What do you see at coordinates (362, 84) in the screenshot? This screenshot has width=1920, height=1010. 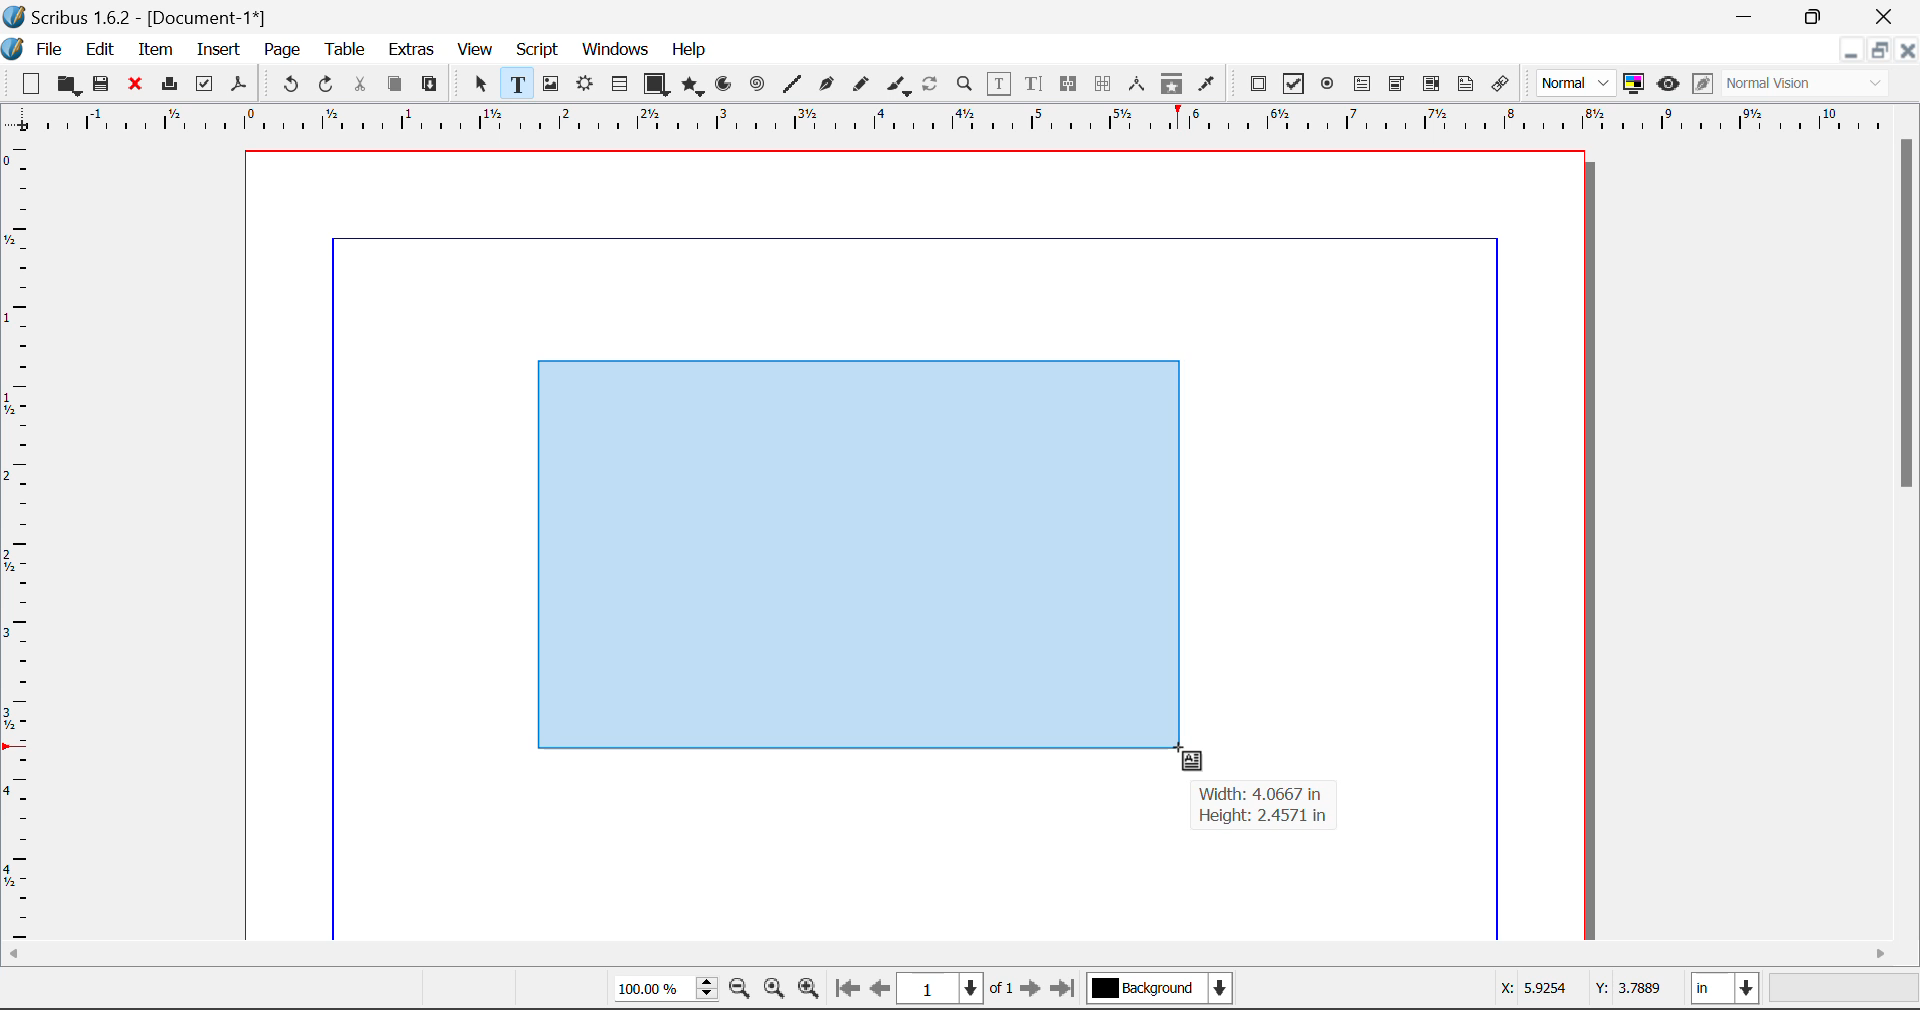 I see `Cut` at bounding box center [362, 84].